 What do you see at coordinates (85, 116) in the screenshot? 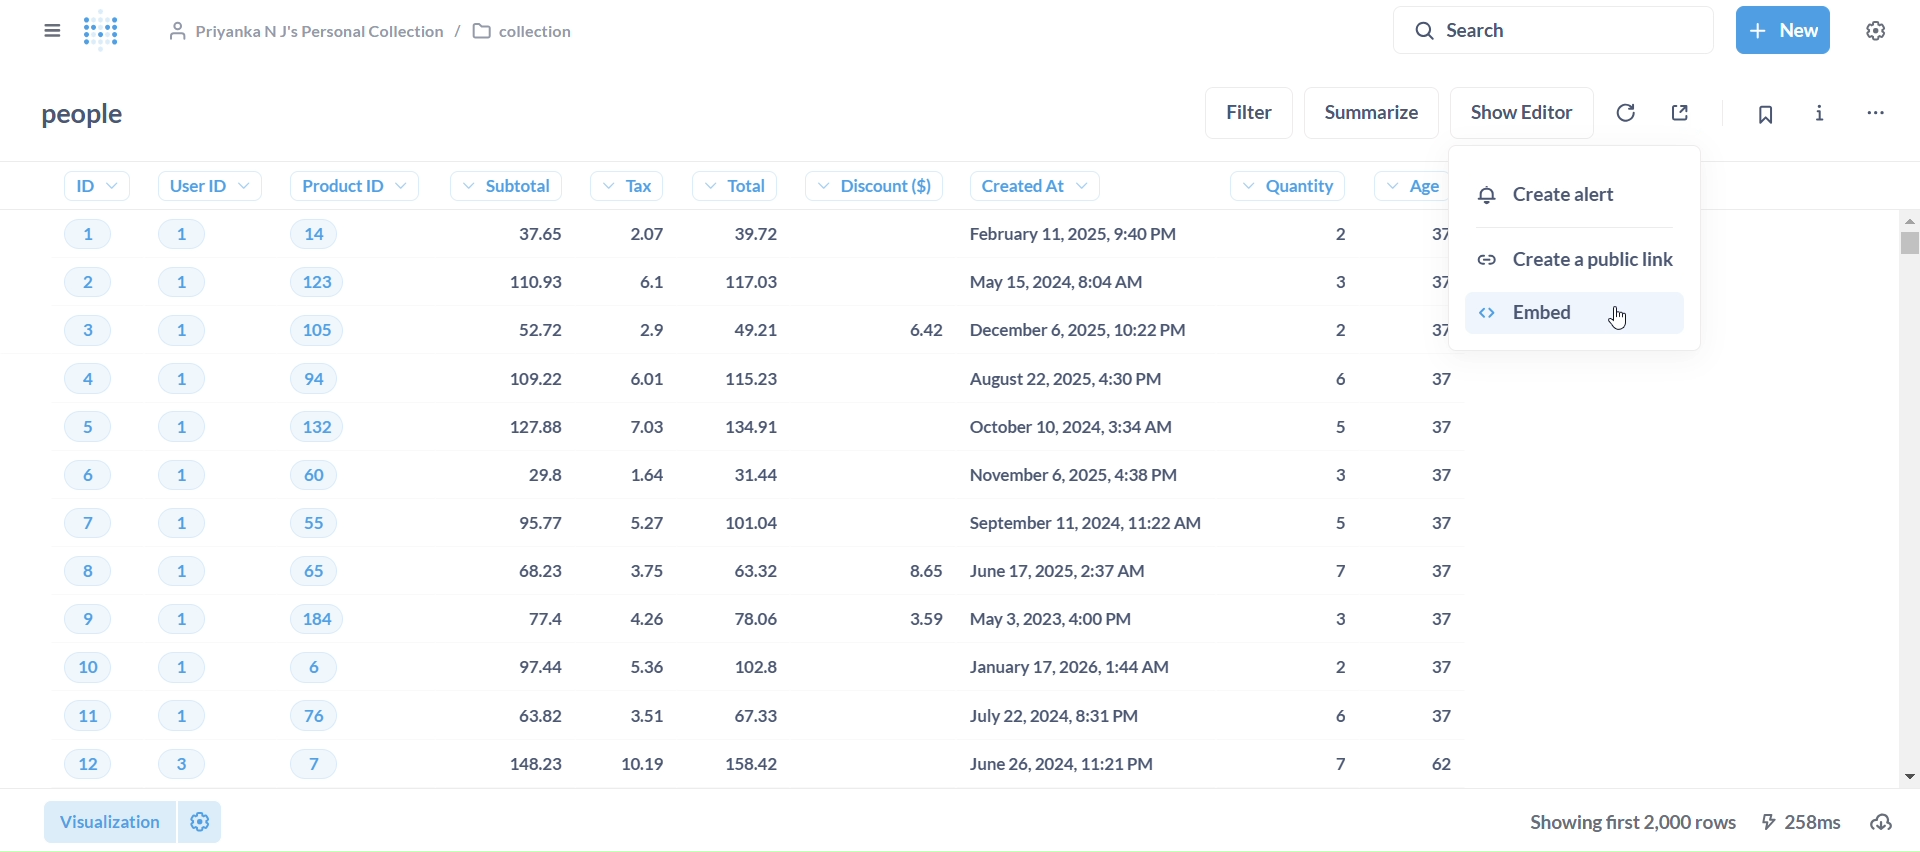
I see `people` at bounding box center [85, 116].